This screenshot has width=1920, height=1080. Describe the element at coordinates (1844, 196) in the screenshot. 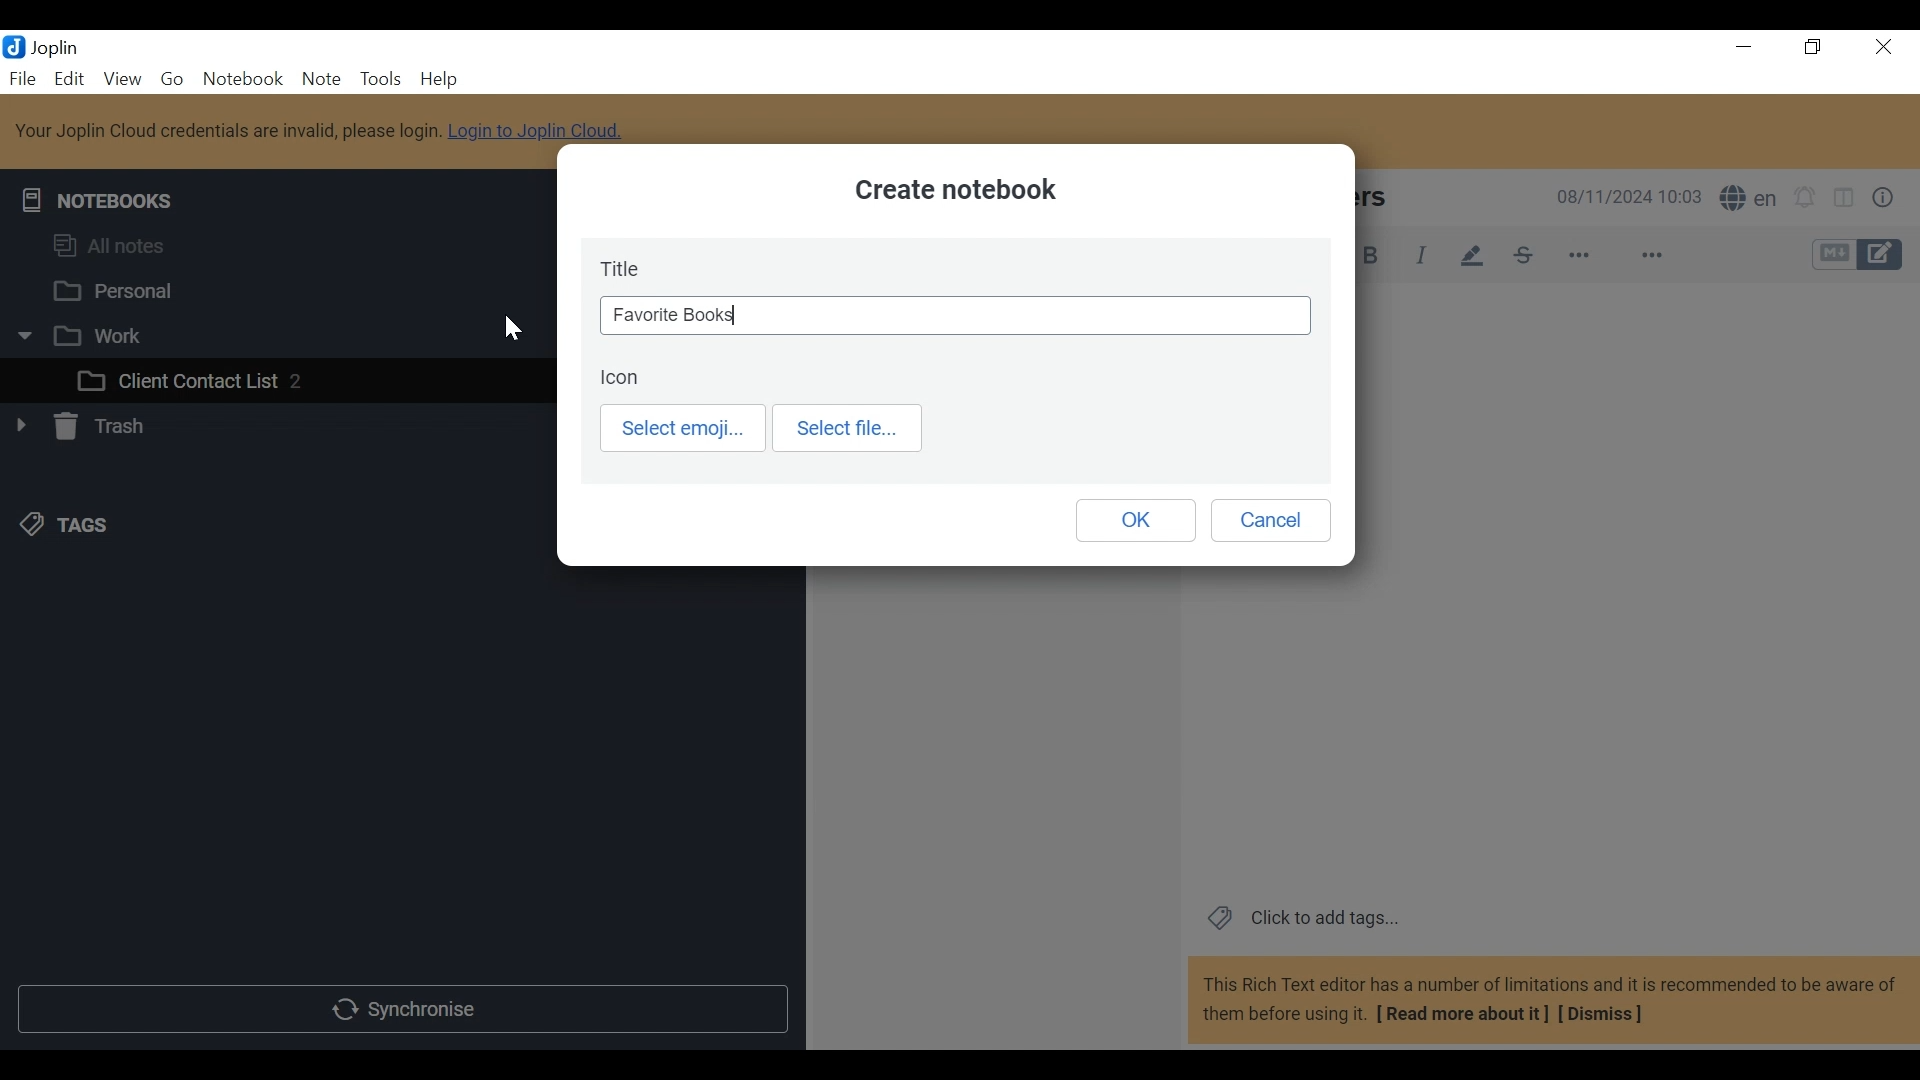

I see `Toggle editor layout` at that location.